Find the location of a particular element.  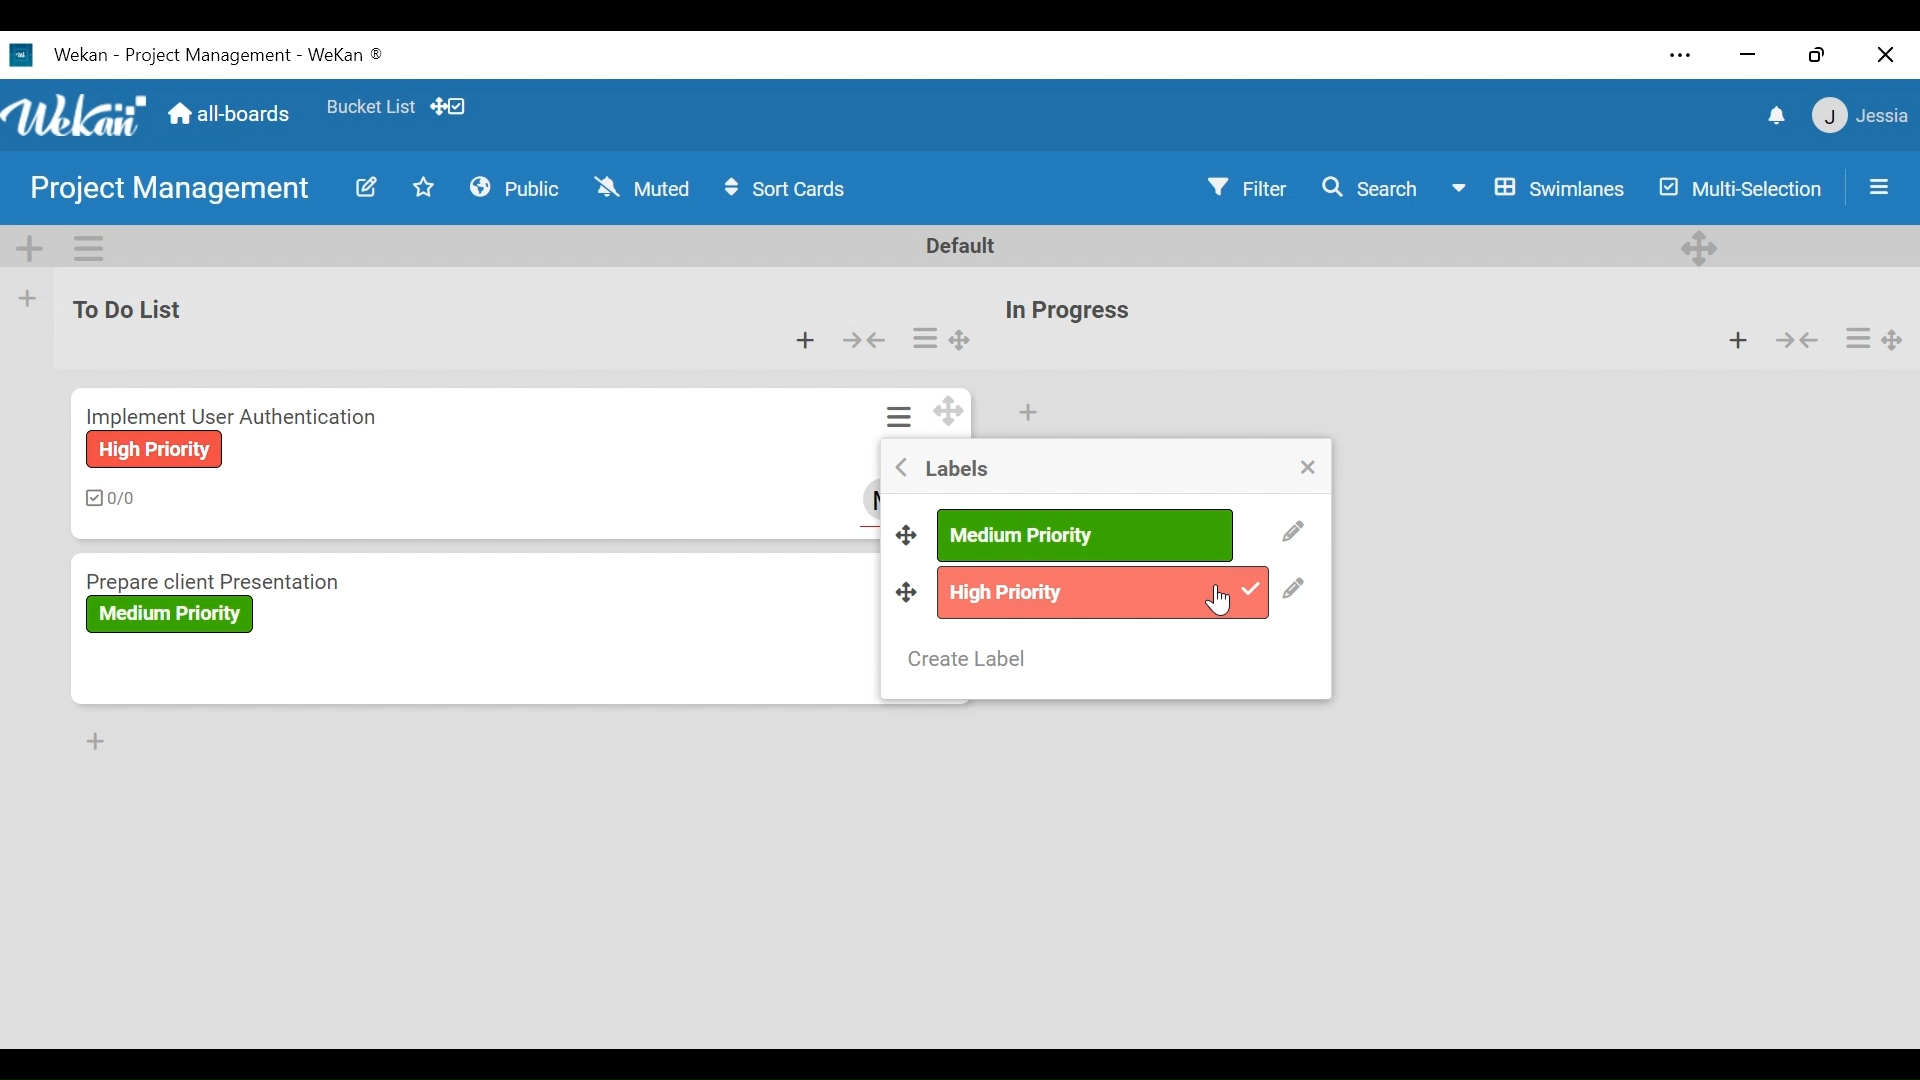

Add card to top of the list is located at coordinates (1027, 413).